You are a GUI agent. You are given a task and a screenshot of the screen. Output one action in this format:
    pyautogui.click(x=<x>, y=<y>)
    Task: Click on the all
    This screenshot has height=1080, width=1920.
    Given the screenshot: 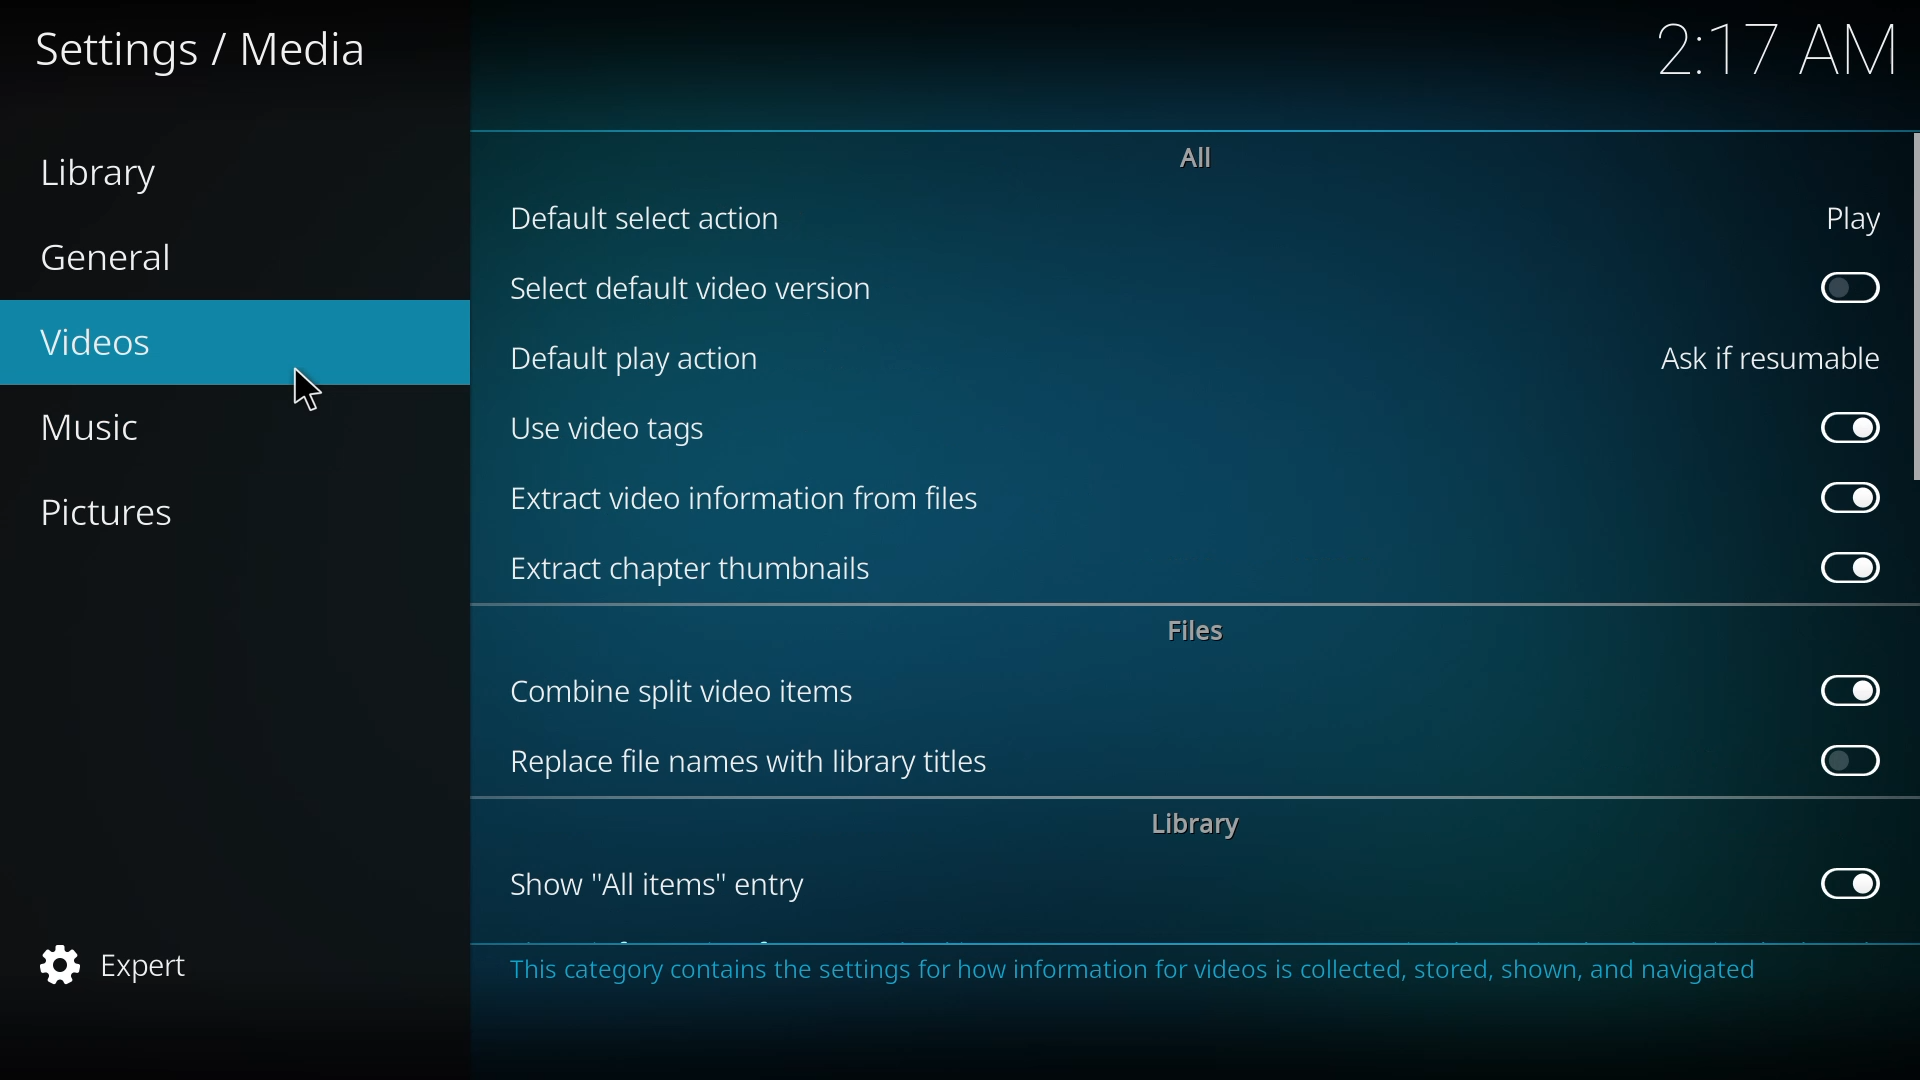 What is the action you would take?
    pyautogui.click(x=1196, y=155)
    